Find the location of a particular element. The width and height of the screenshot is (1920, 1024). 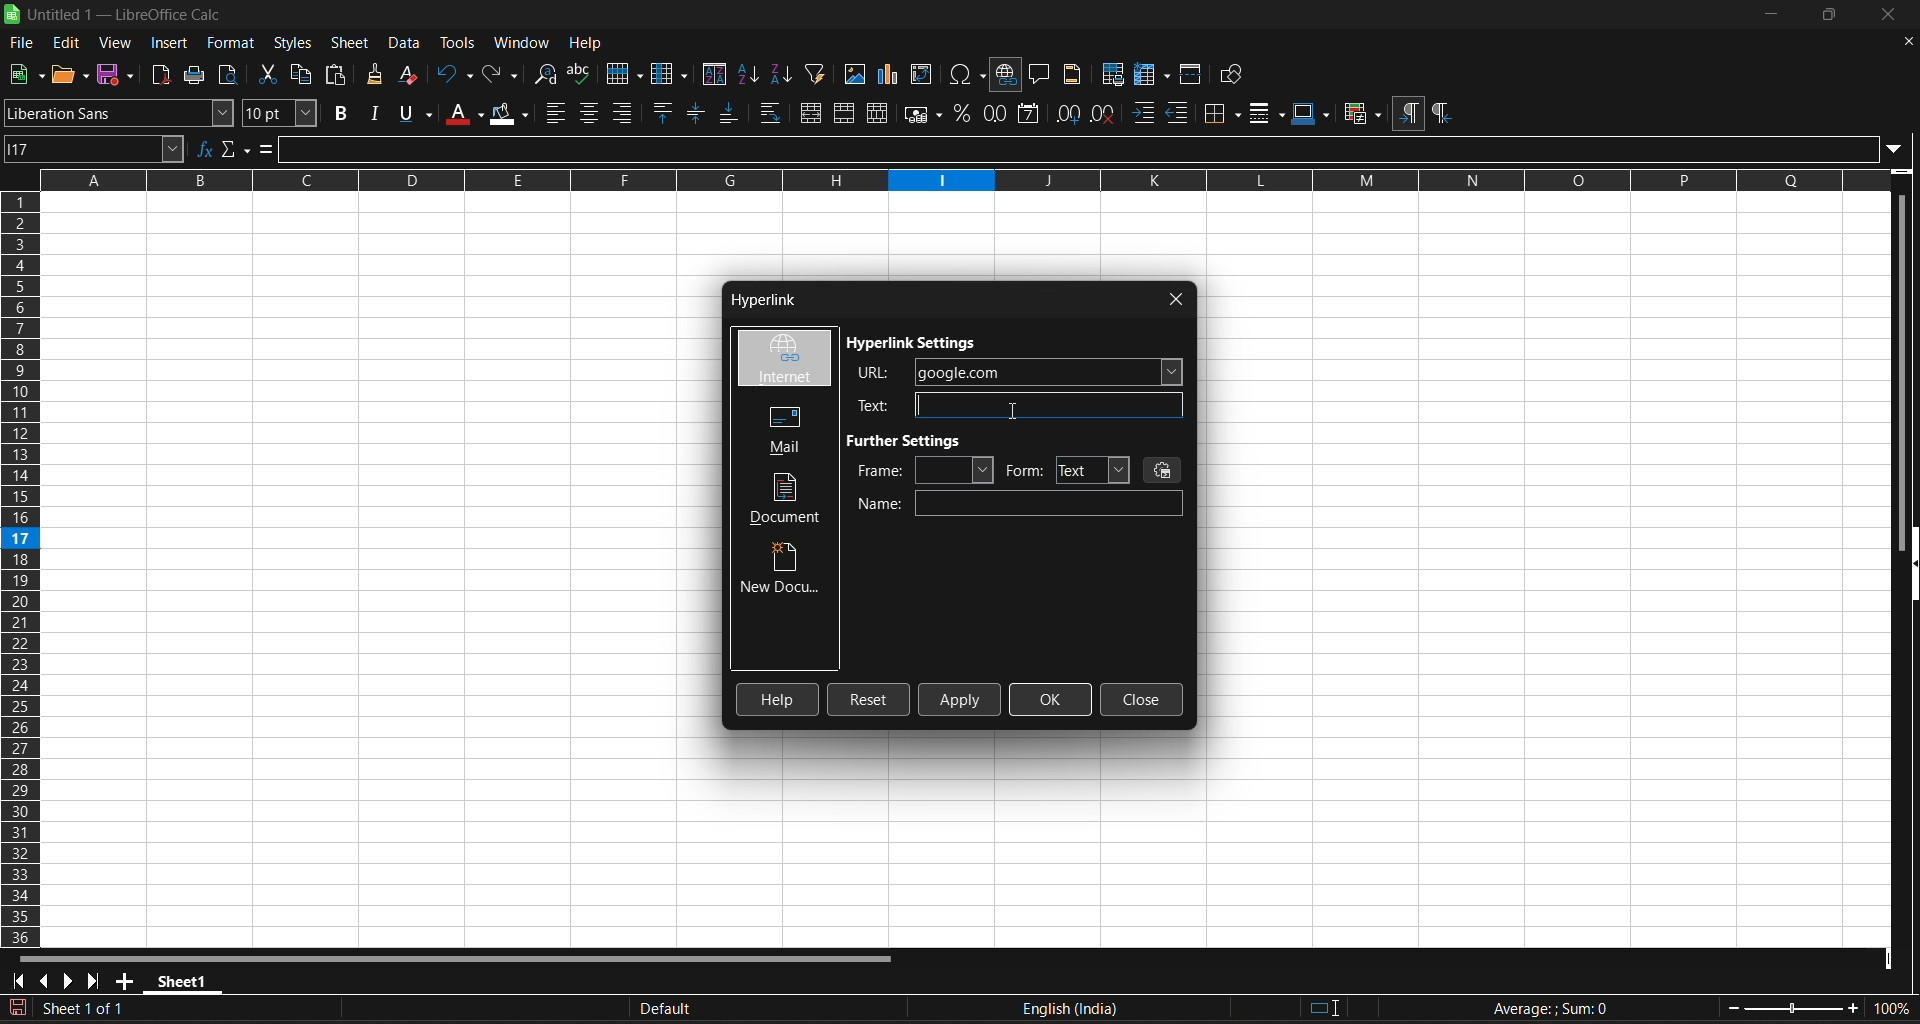

remove decimal place is located at coordinates (1105, 114).